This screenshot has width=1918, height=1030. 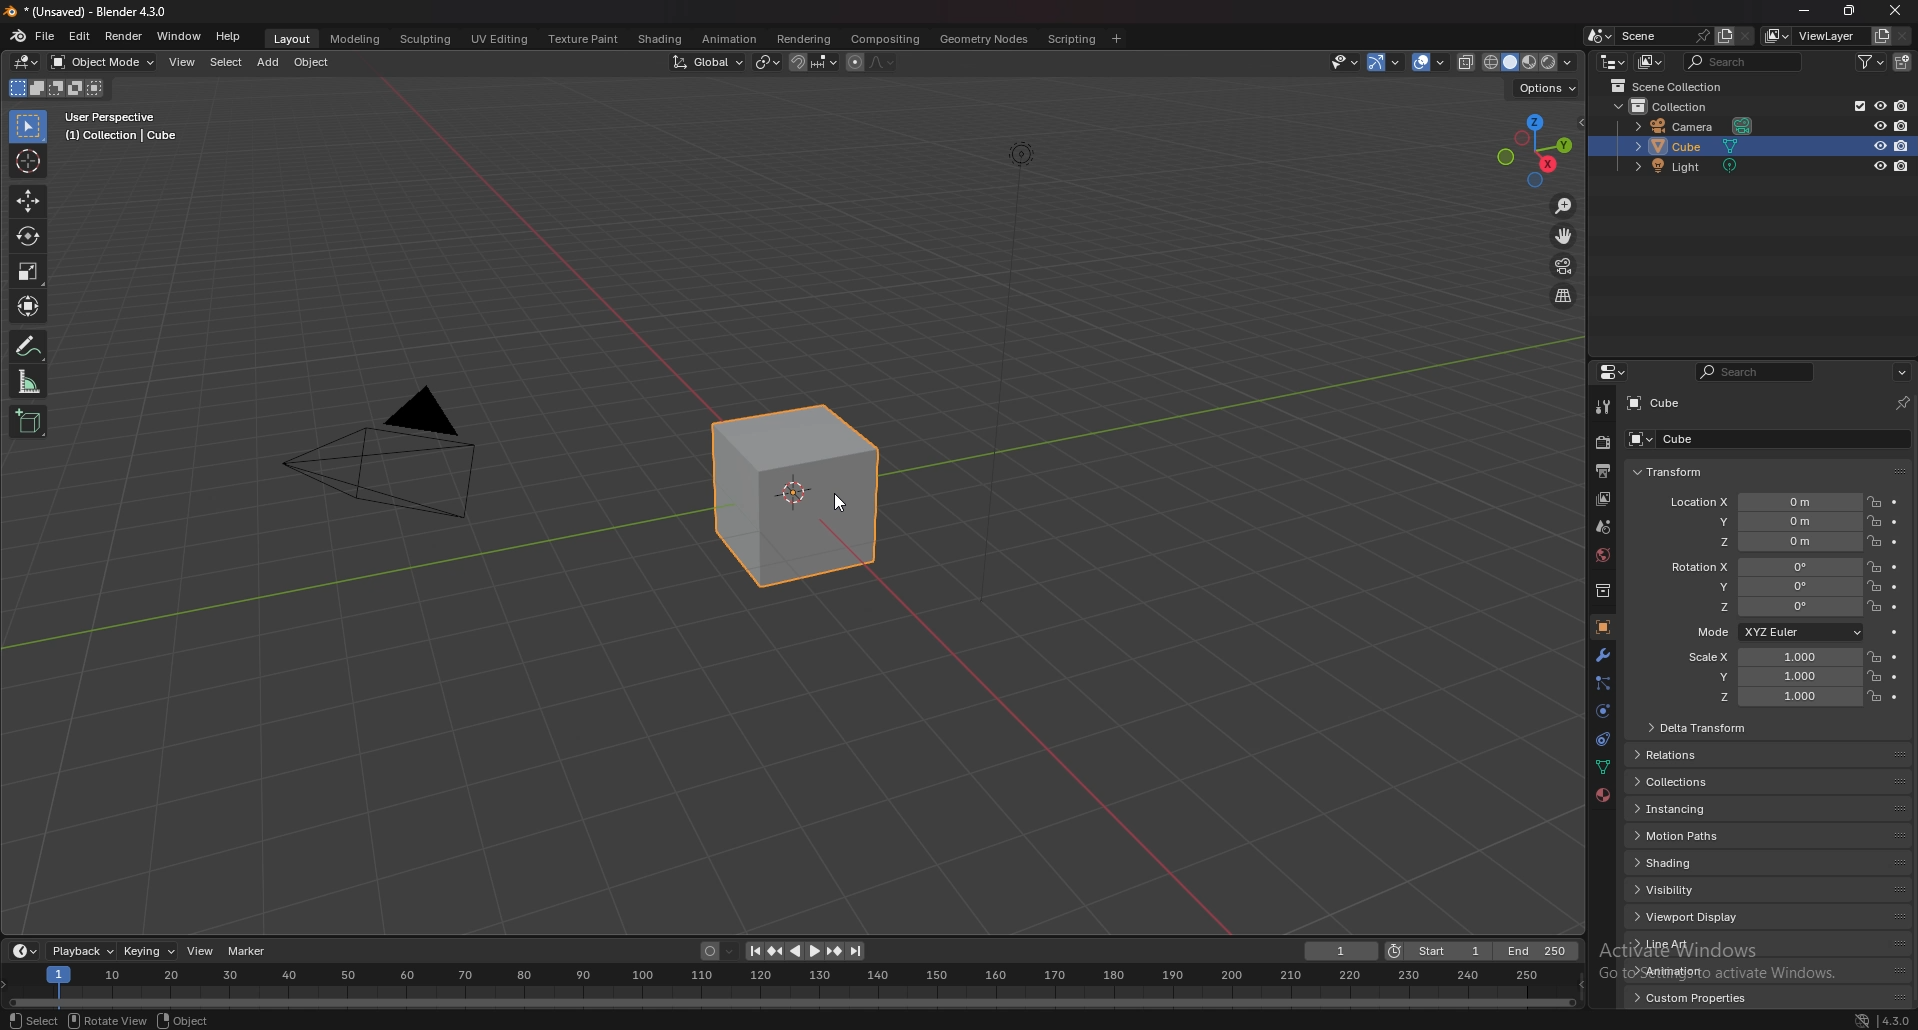 What do you see at coordinates (271, 61) in the screenshot?
I see `add` at bounding box center [271, 61].